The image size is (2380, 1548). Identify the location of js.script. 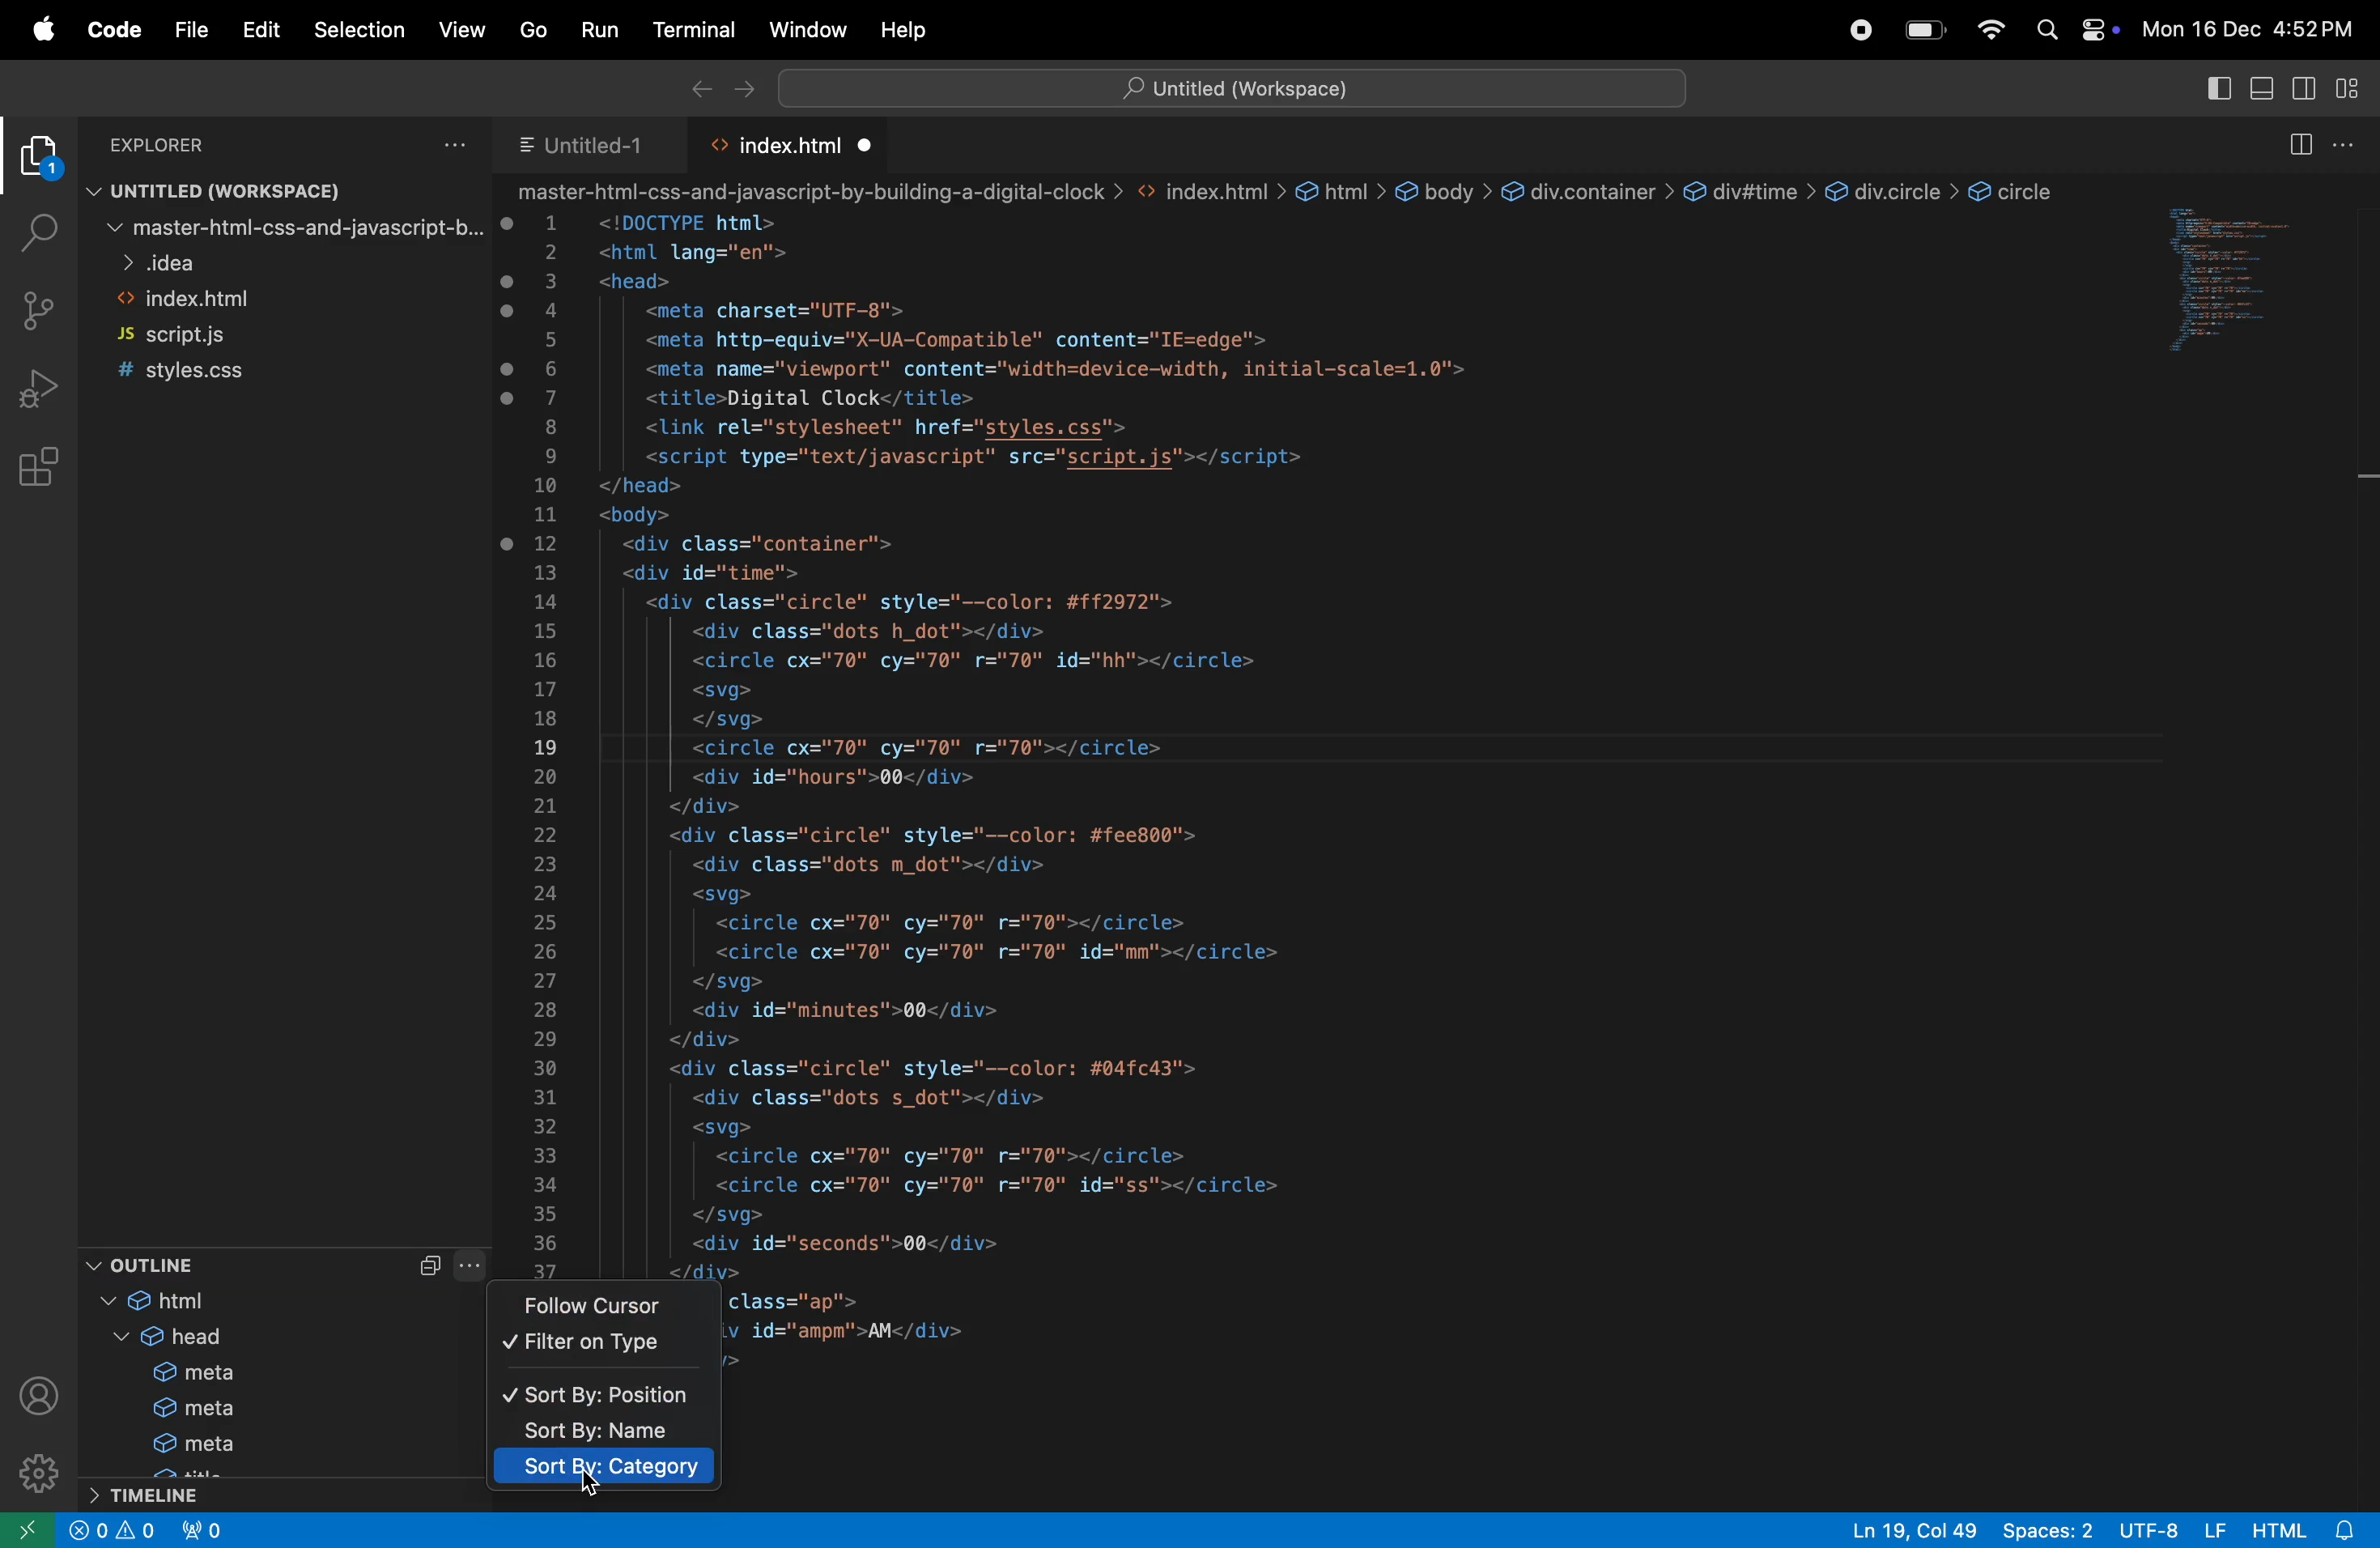
(218, 334).